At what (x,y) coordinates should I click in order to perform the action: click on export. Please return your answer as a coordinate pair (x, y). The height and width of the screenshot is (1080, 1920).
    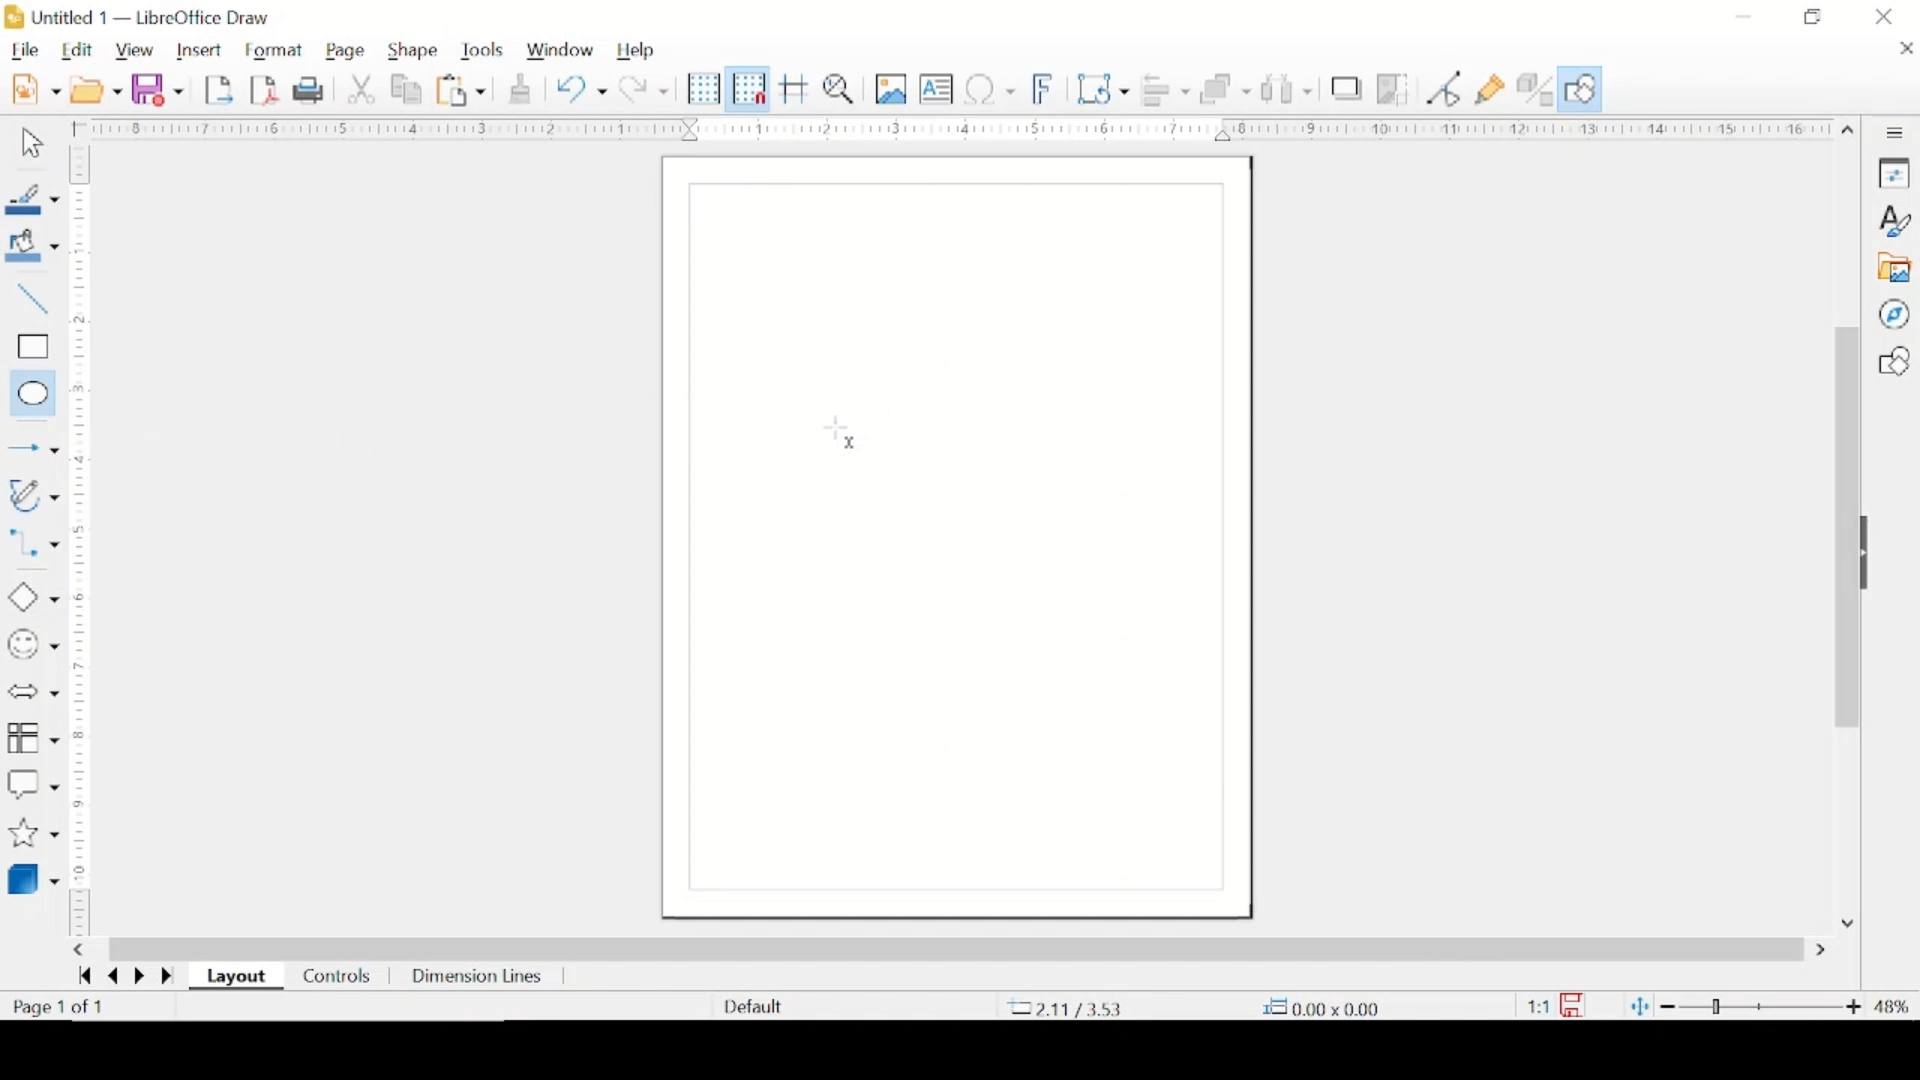
    Looking at the image, I should click on (221, 89).